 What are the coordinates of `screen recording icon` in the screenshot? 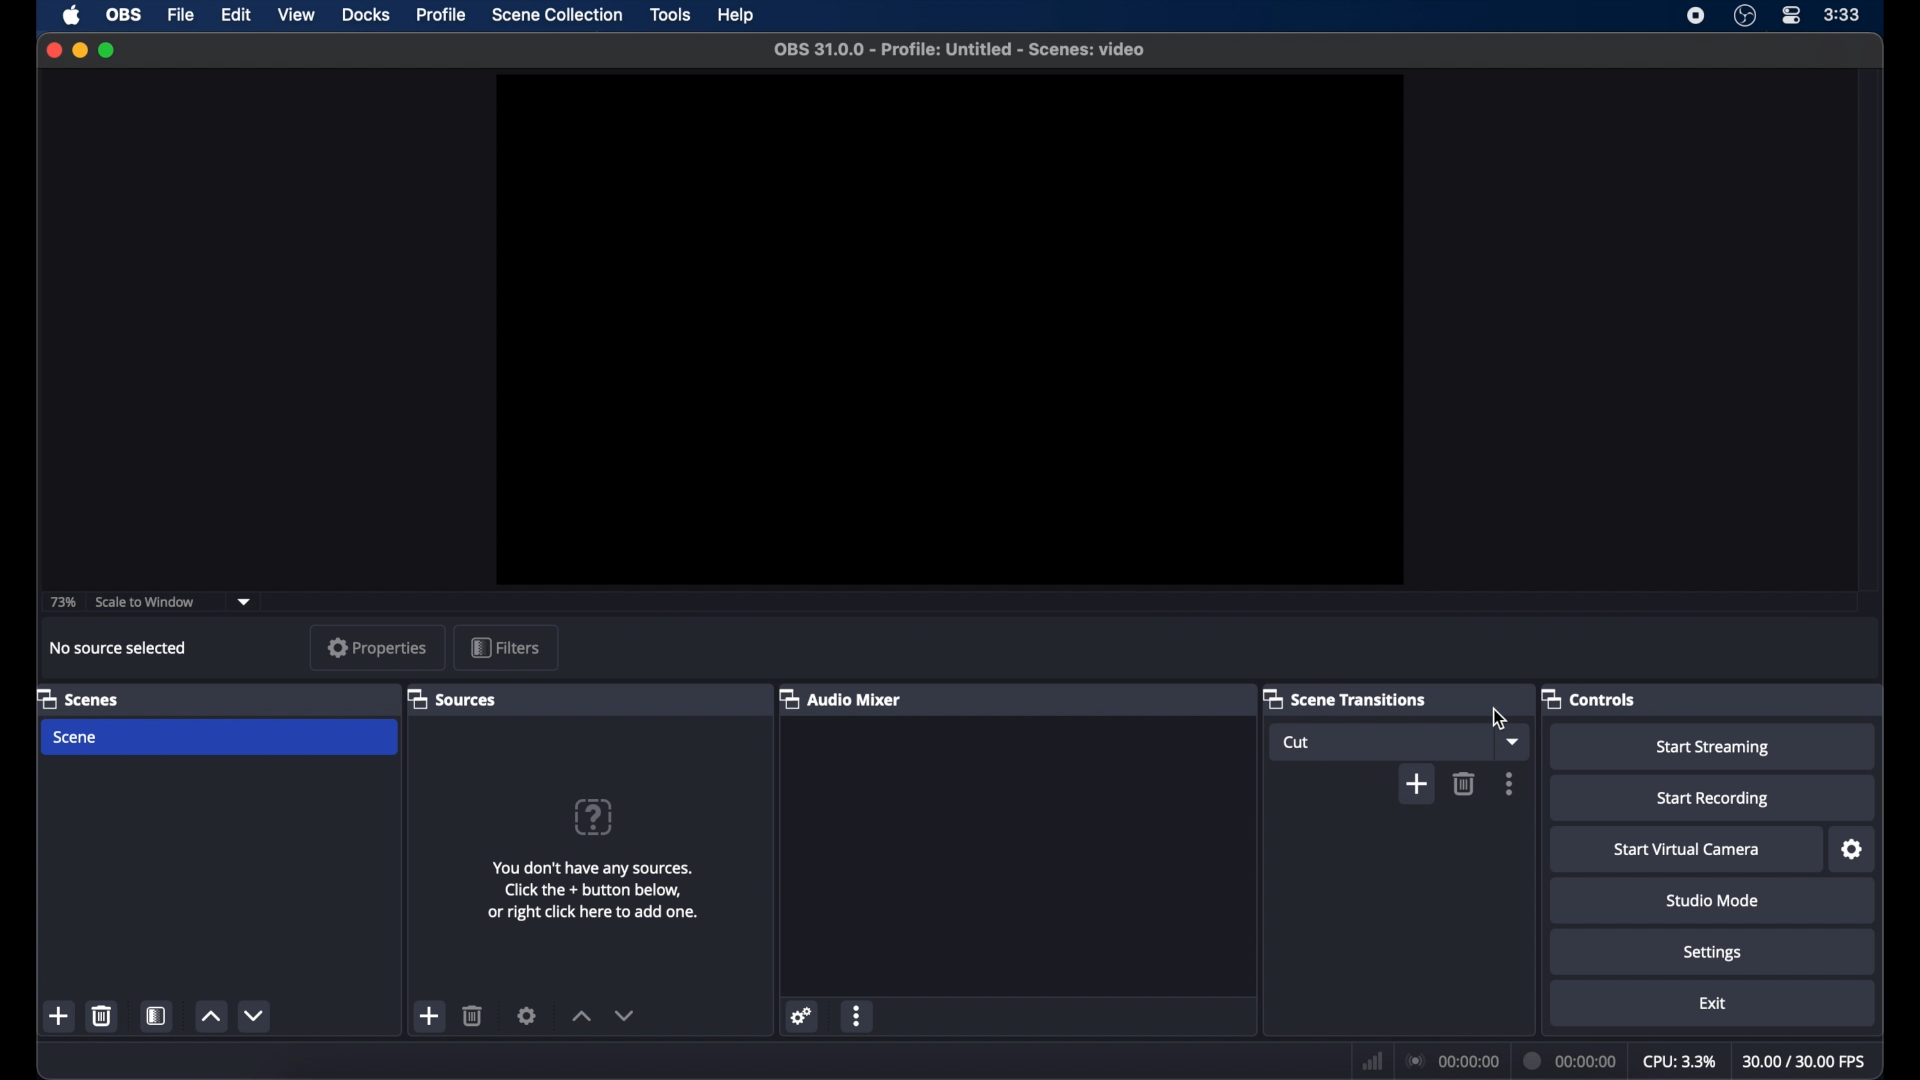 It's located at (1696, 16).